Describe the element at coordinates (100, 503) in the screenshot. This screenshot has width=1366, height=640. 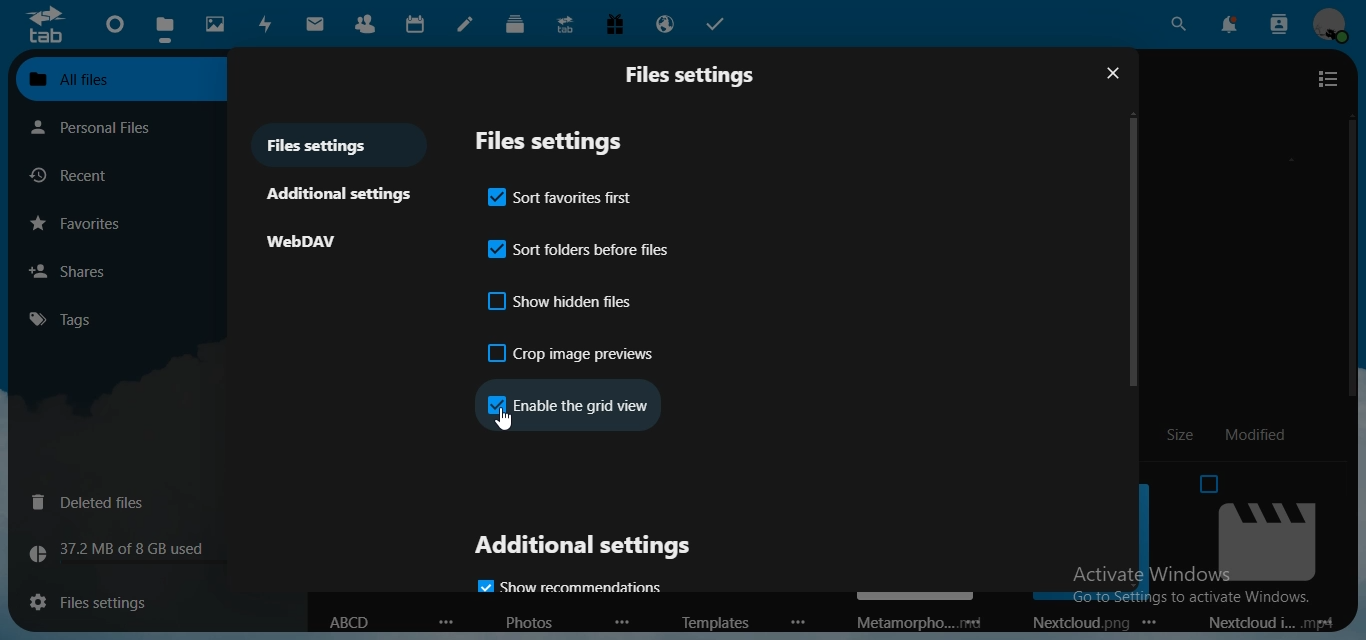
I see `deleted files` at that location.